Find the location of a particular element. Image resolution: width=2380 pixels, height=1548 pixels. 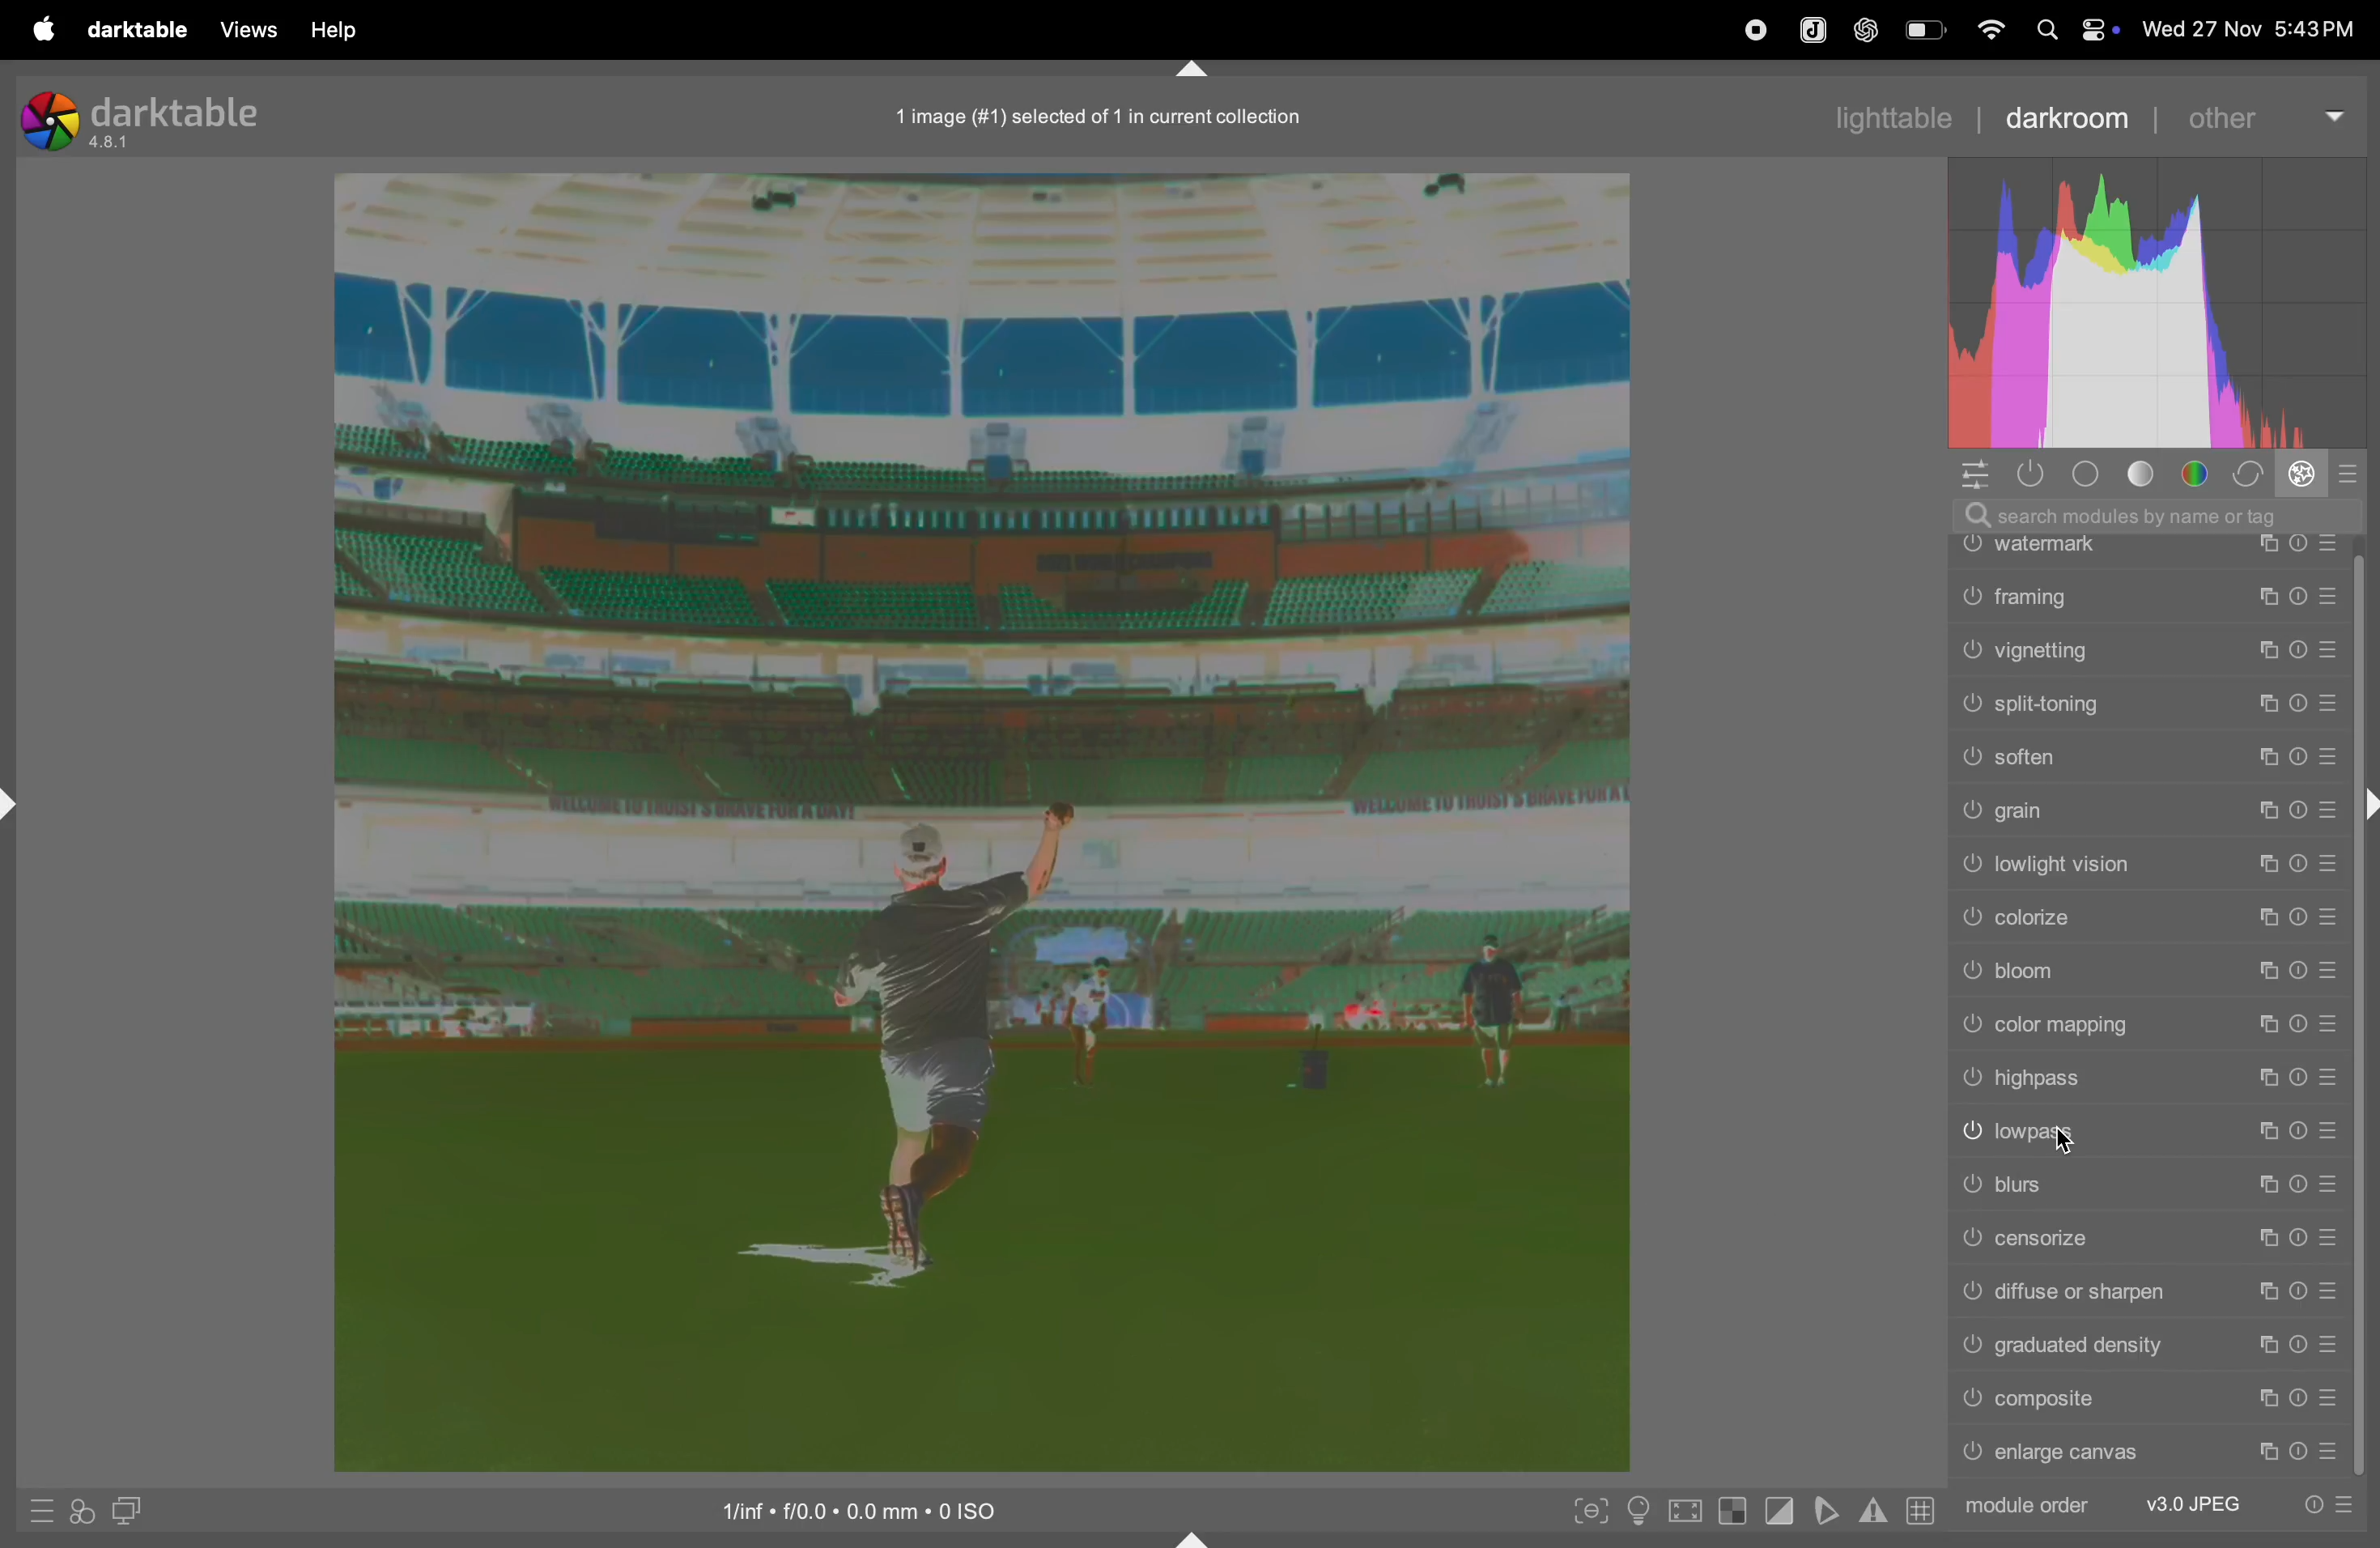

grain is located at coordinates (2151, 810).